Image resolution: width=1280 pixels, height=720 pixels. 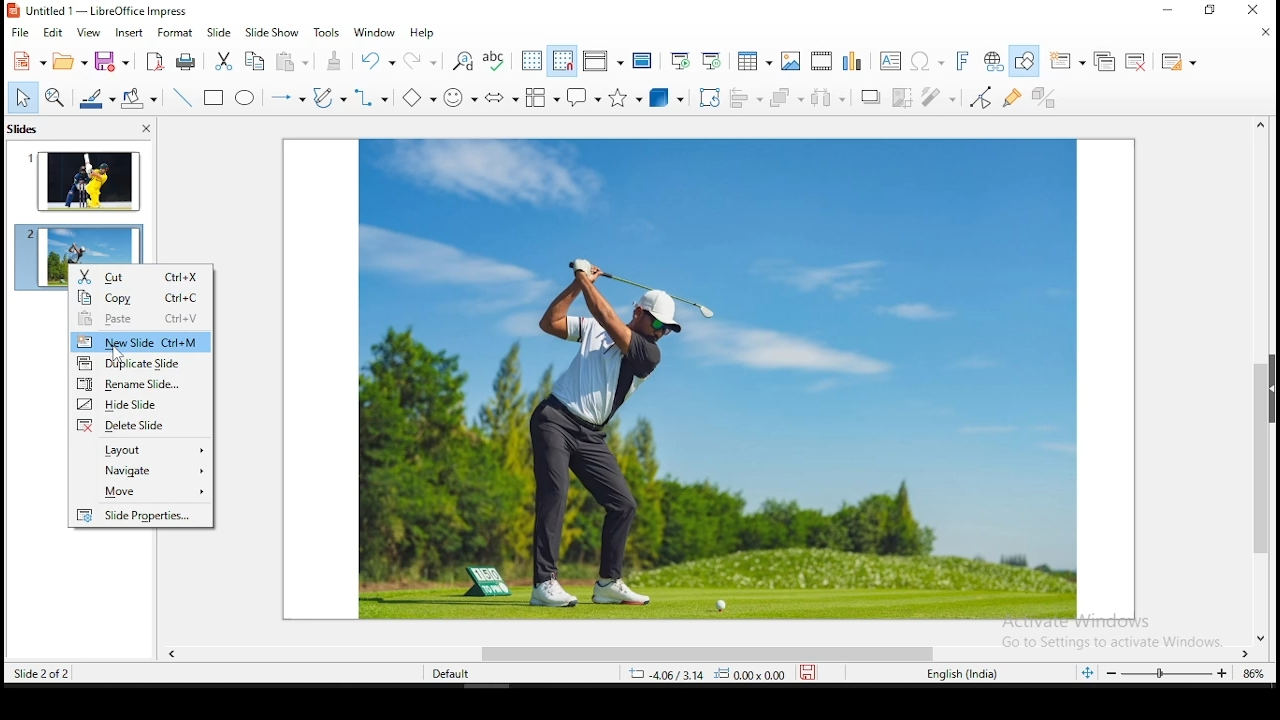 I want to click on image, so click(x=716, y=381).